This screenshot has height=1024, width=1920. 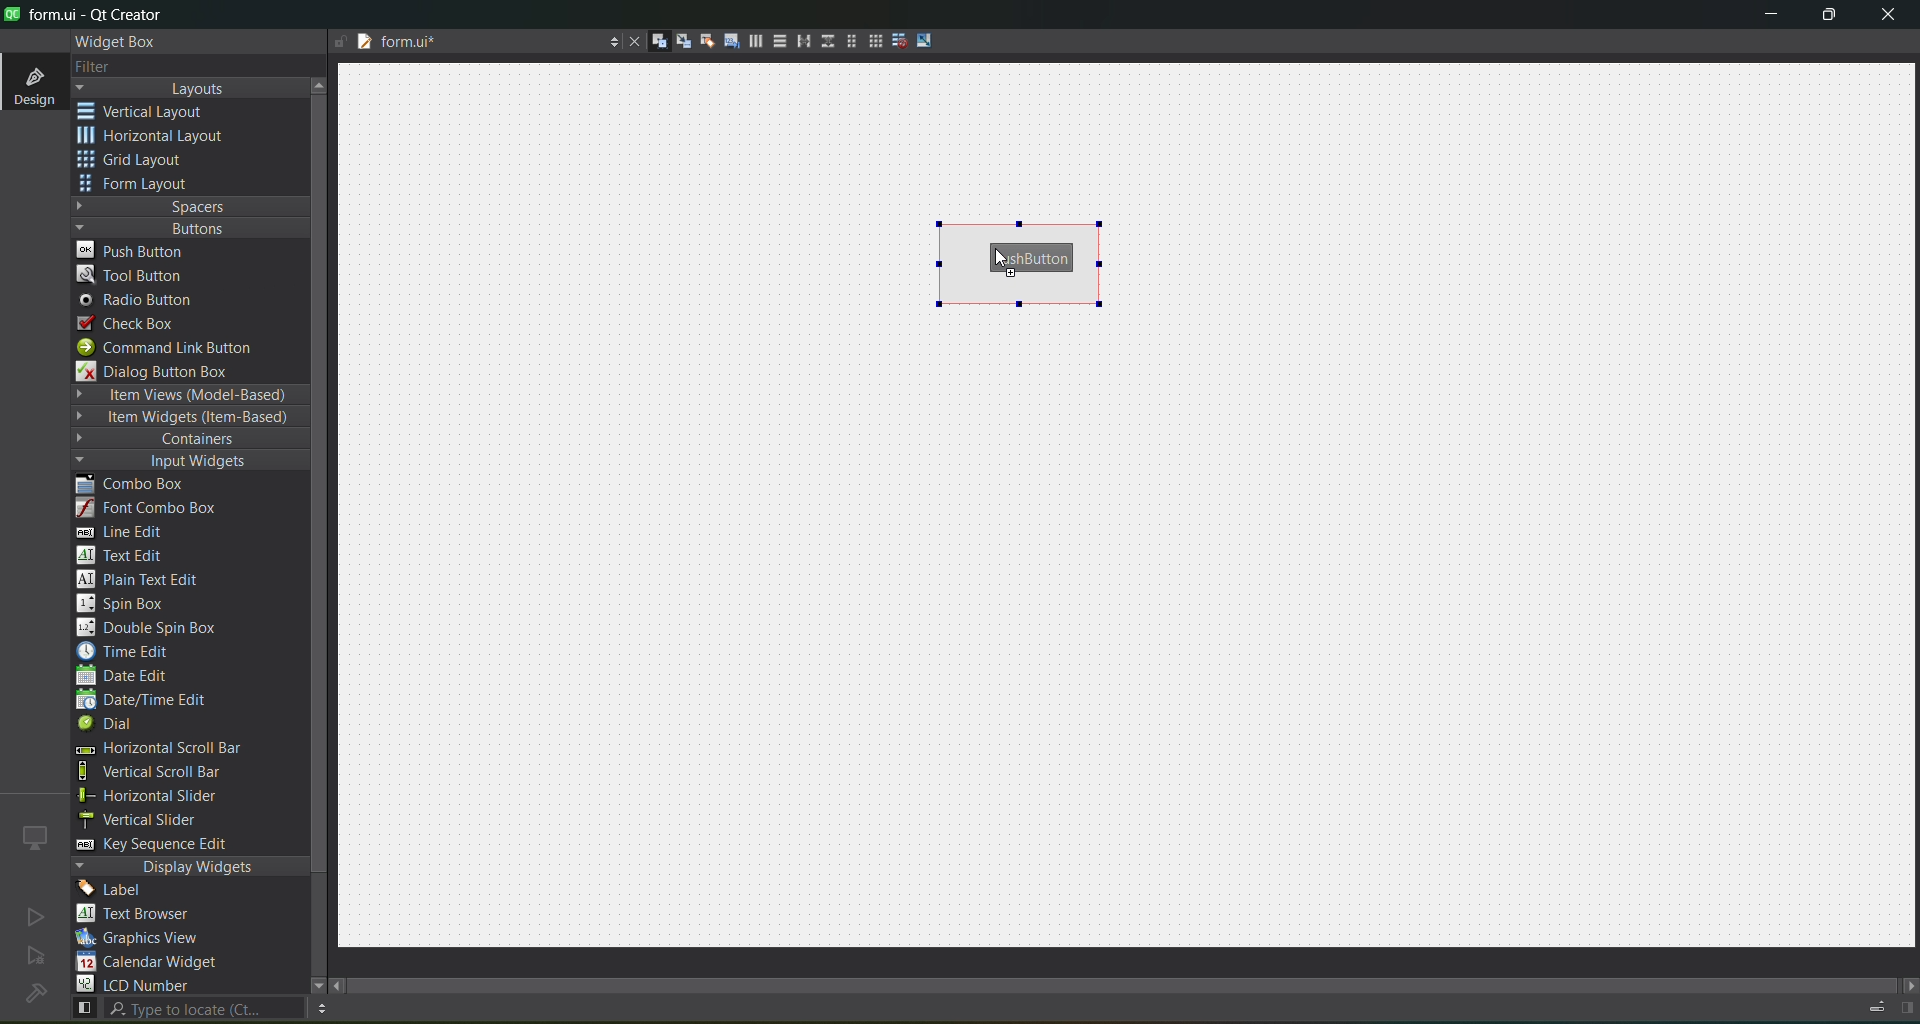 What do you see at coordinates (157, 819) in the screenshot?
I see `vertical slider` at bounding box center [157, 819].